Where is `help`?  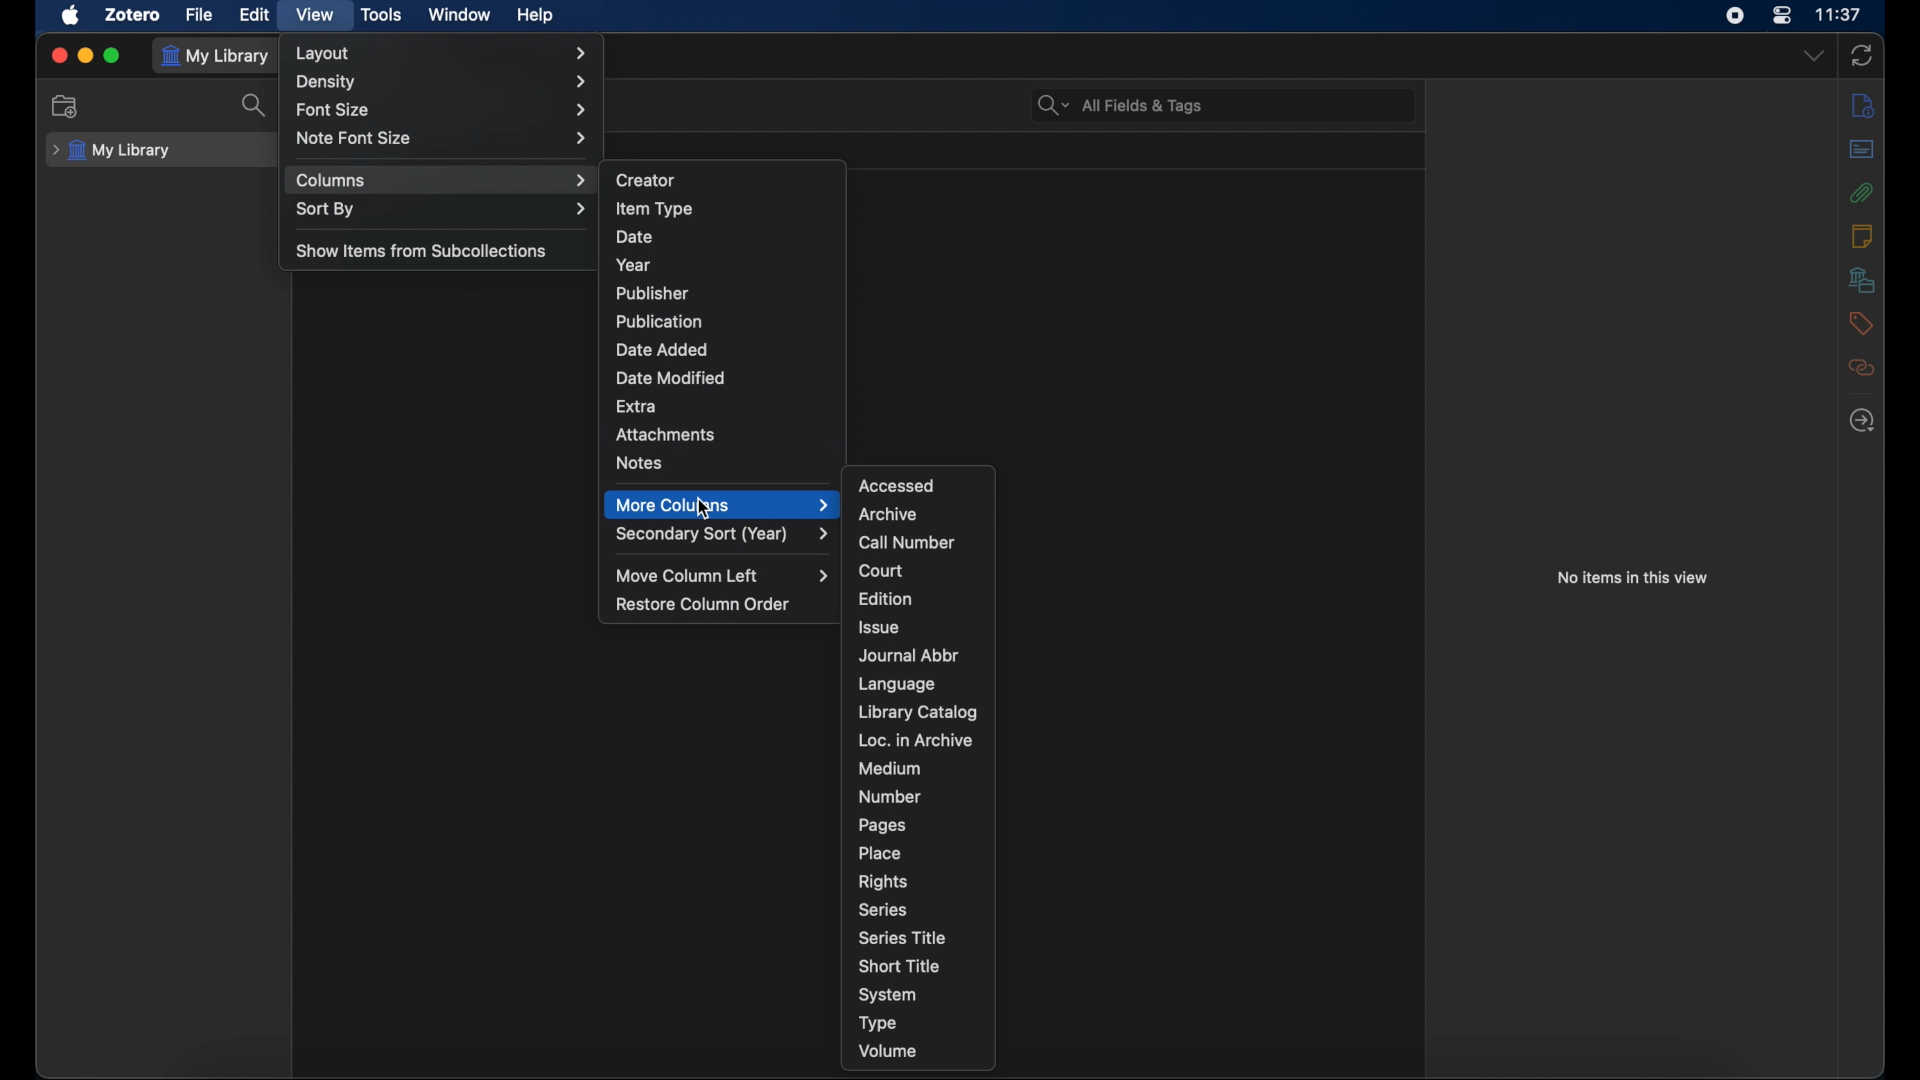
help is located at coordinates (535, 16).